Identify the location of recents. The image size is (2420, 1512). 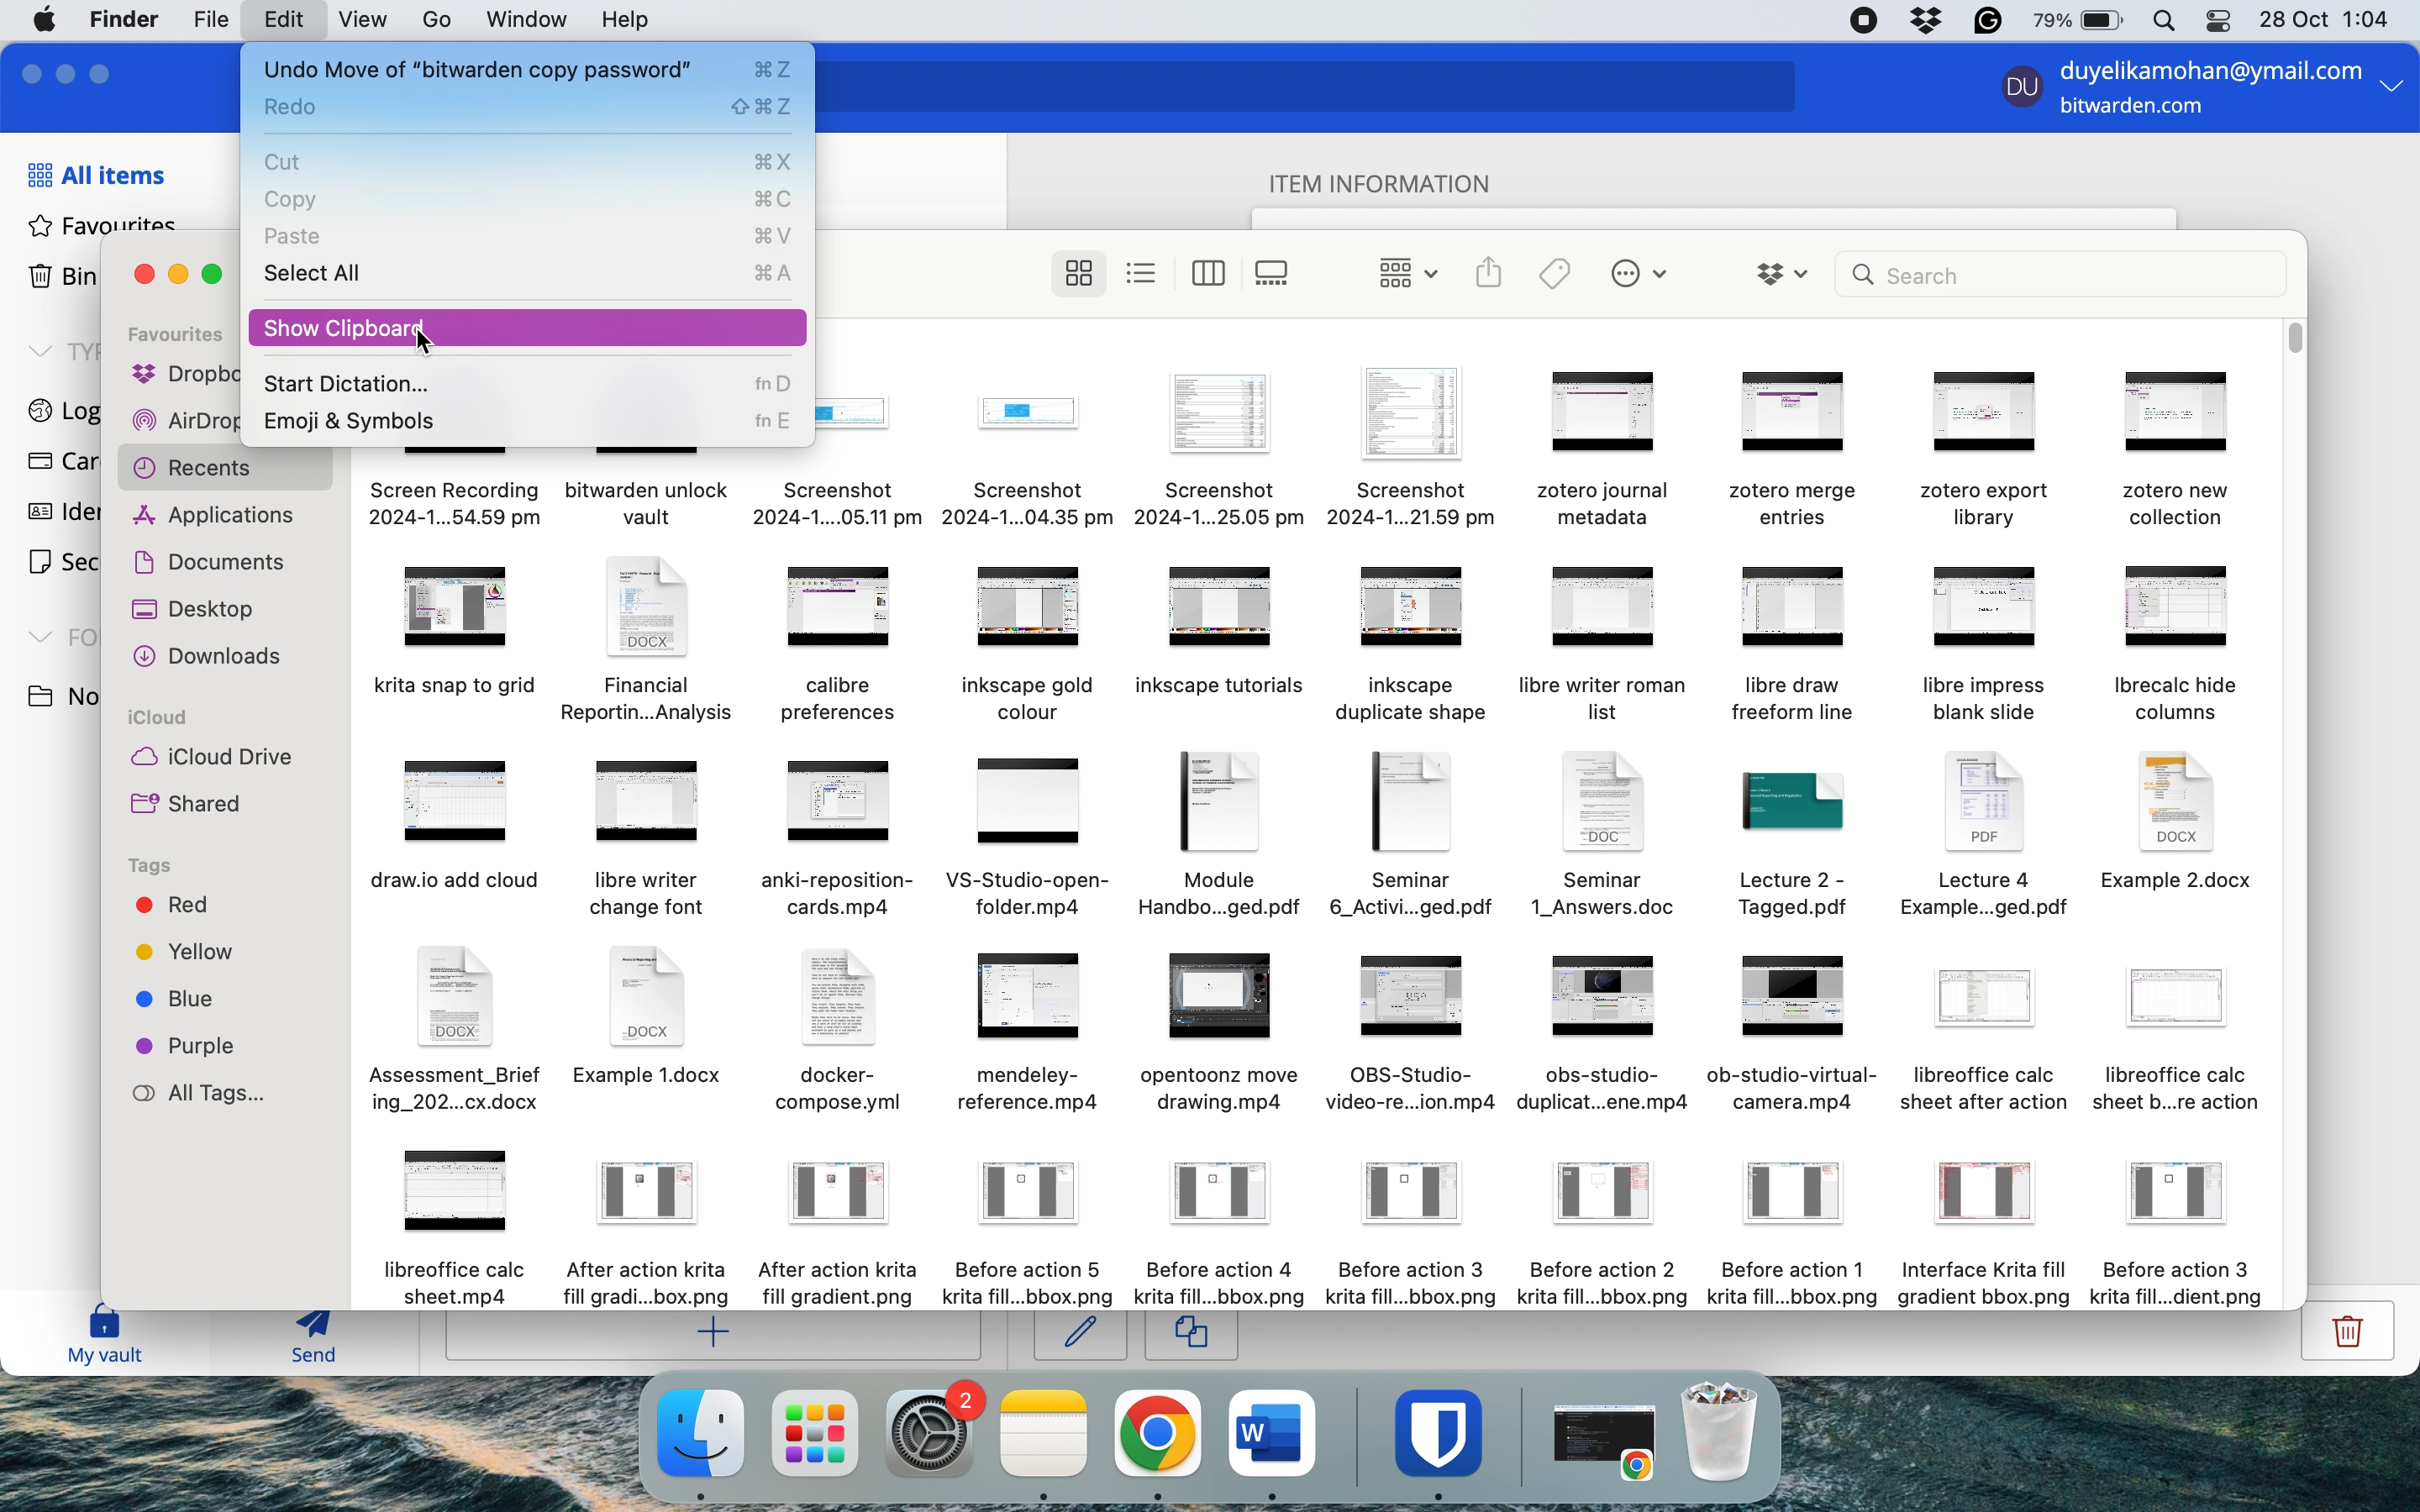
(226, 473).